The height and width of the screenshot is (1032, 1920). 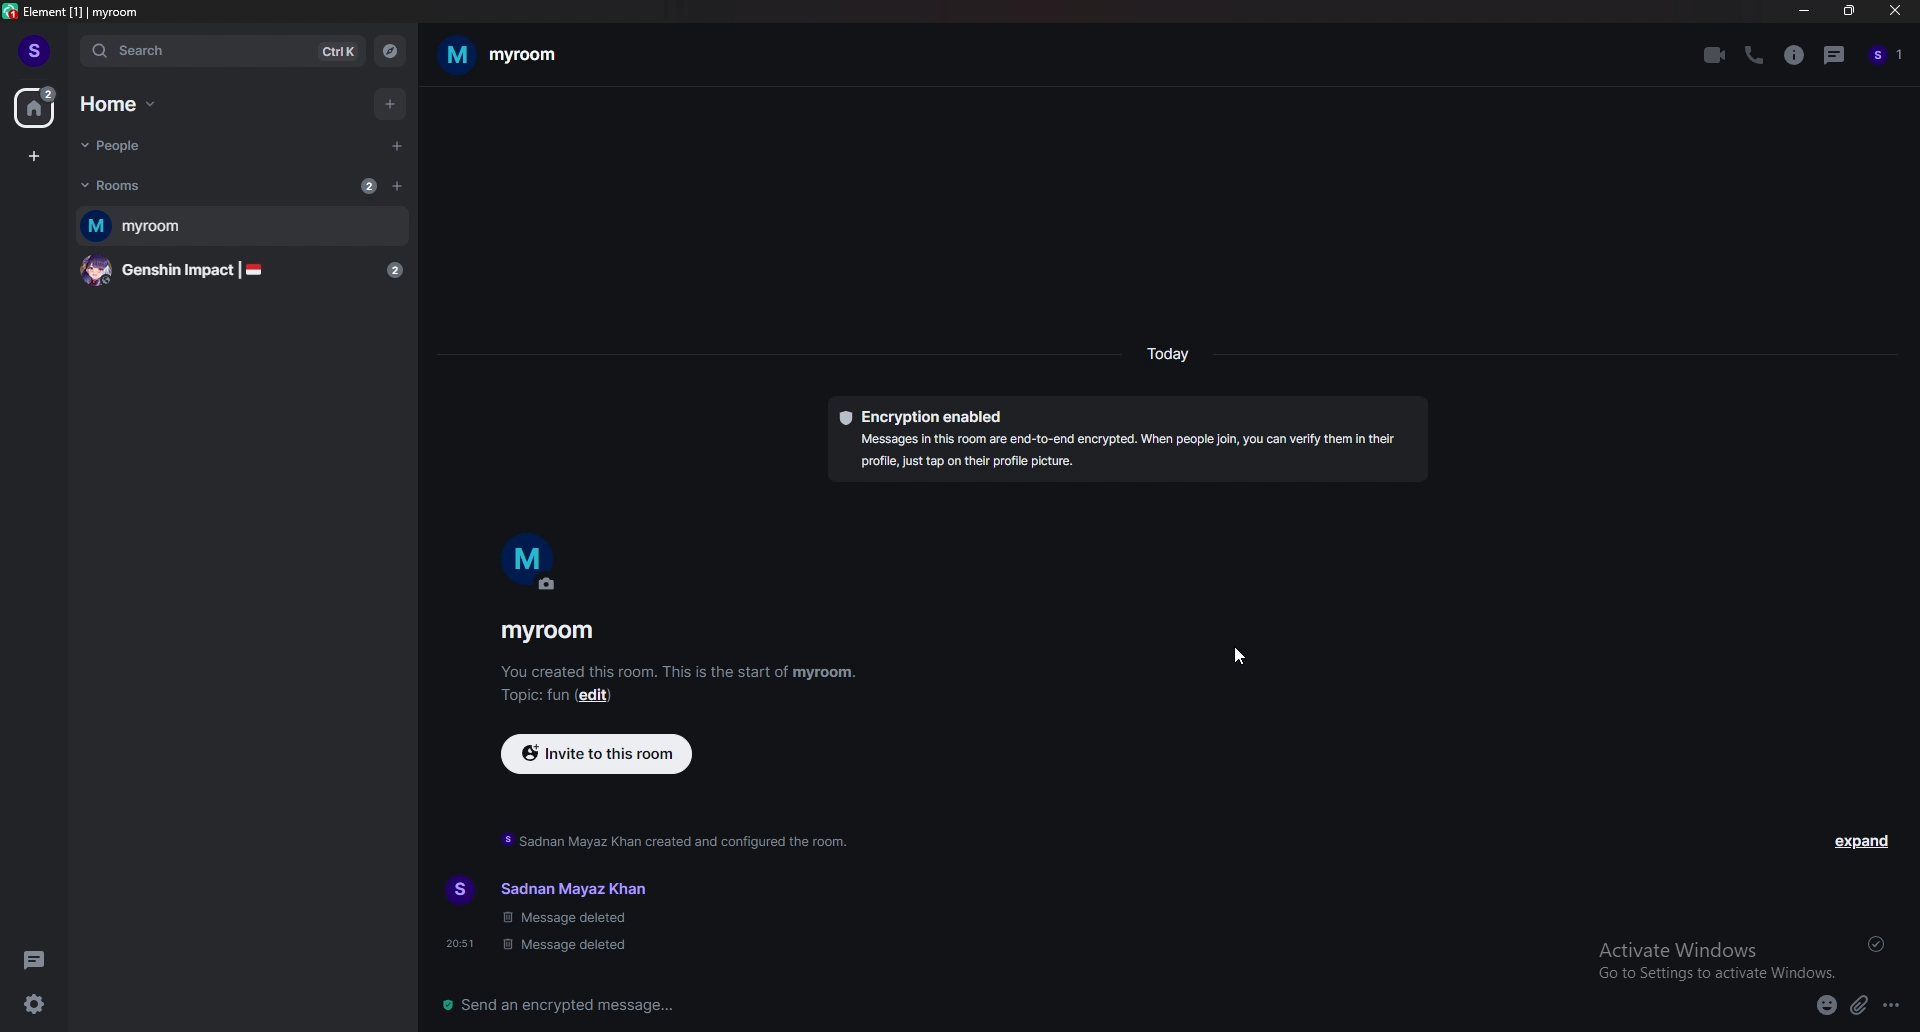 What do you see at coordinates (121, 104) in the screenshot?
I see `home` at bounding box center [121, 104].